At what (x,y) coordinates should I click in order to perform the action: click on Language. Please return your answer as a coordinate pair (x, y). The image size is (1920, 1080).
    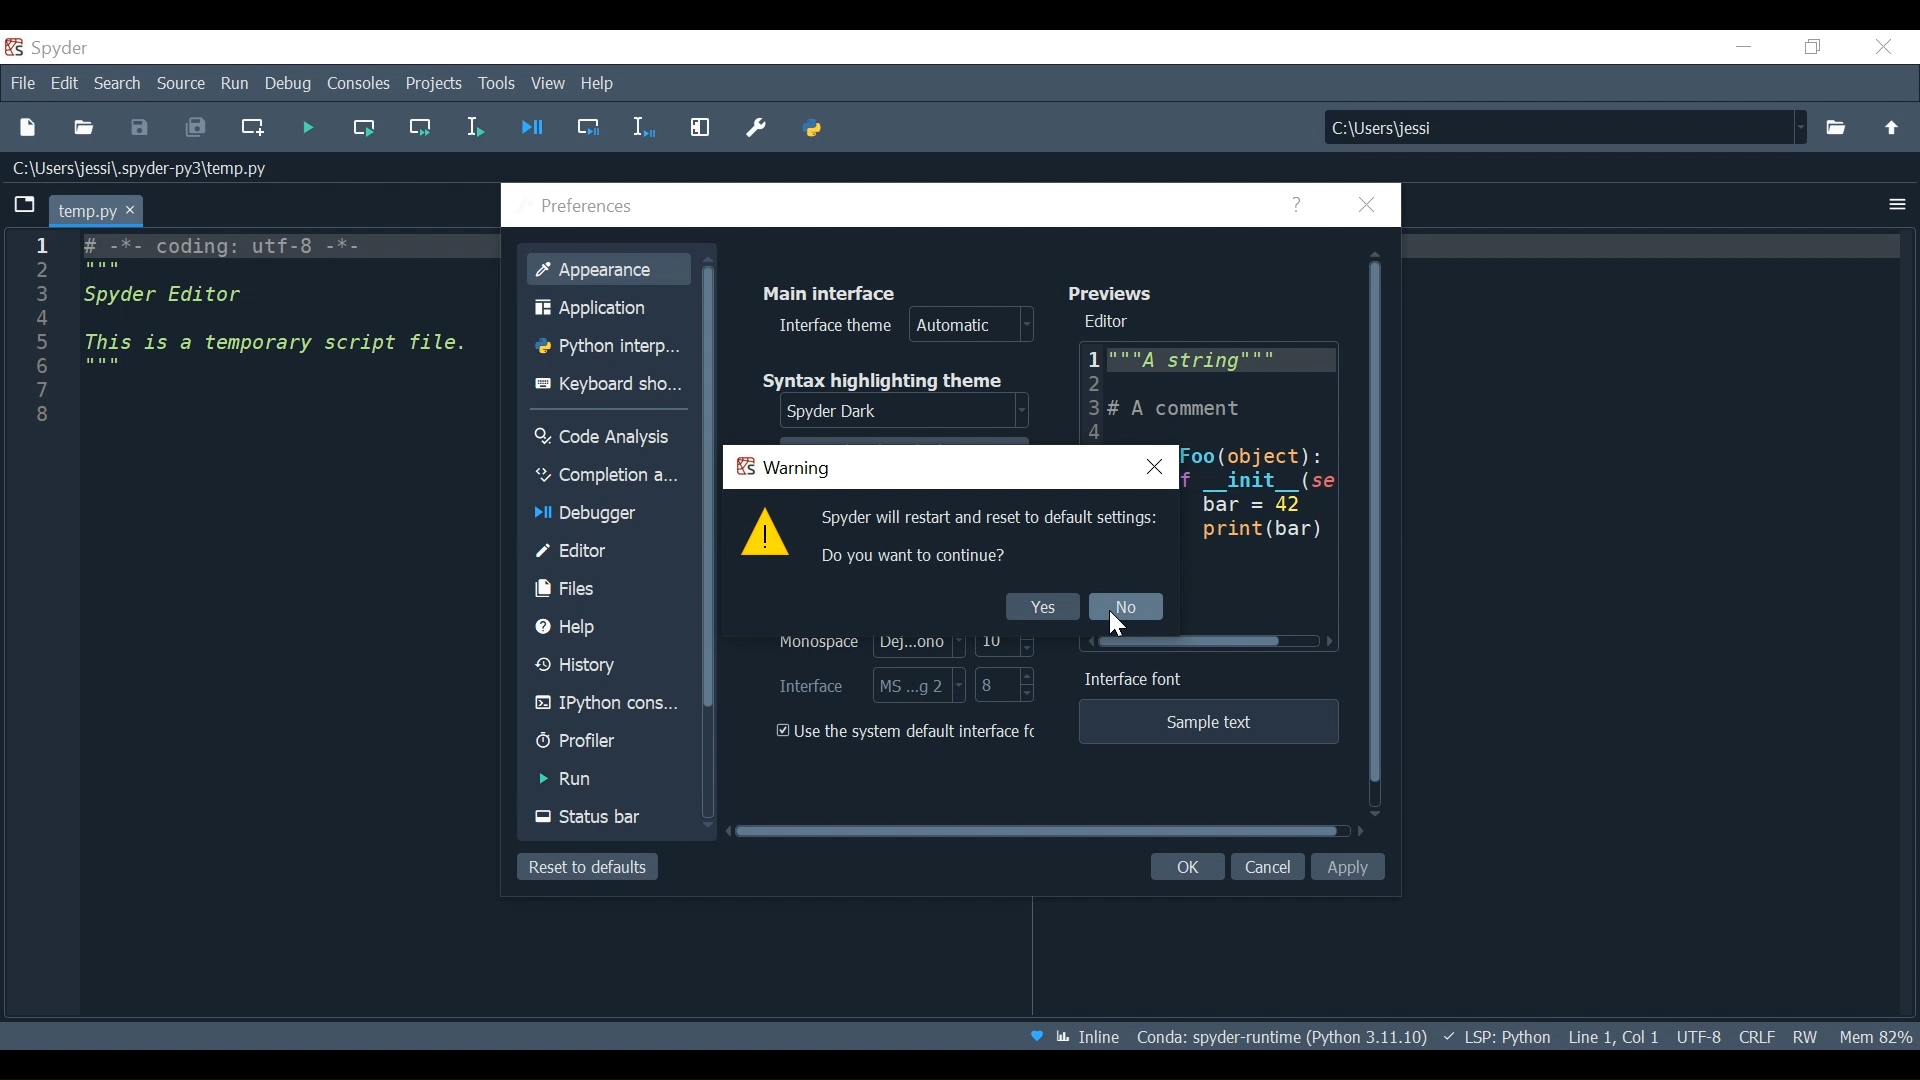
    Looking at the image, I should click on (1495, 1036).